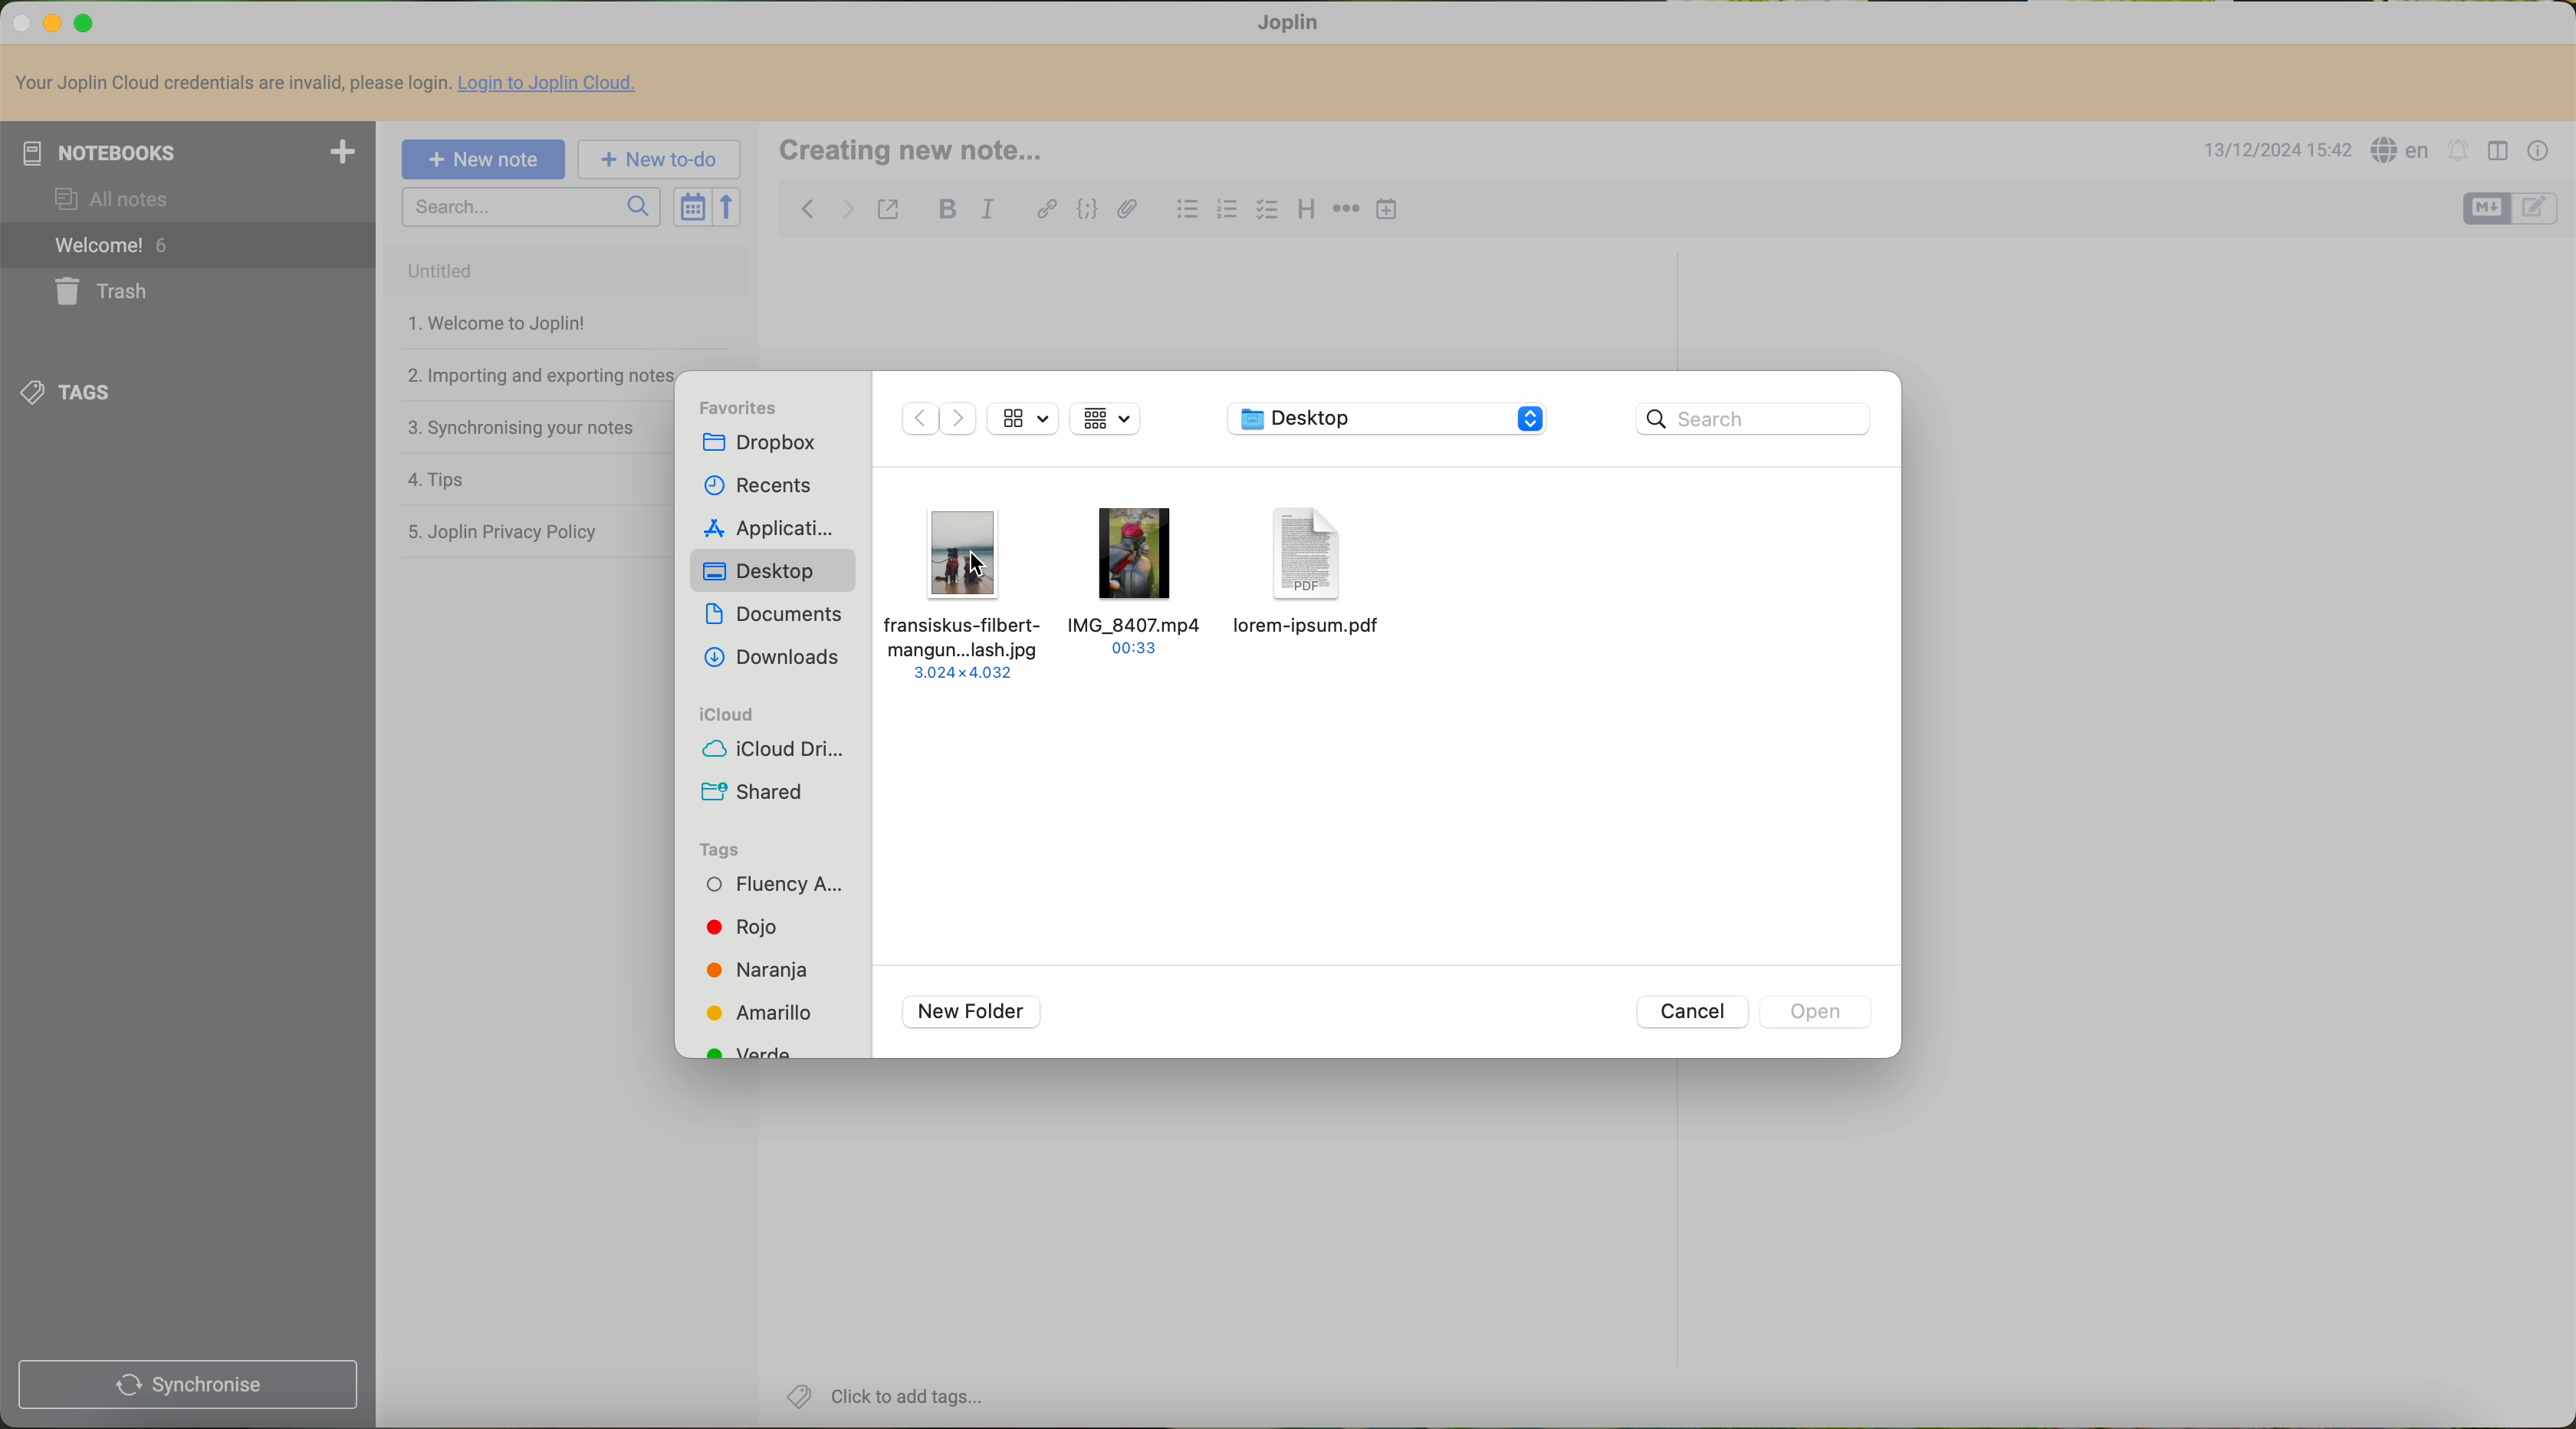  Describe the element at coordinates (1755, 419) in the screenshot. I see `search bar` at that location.